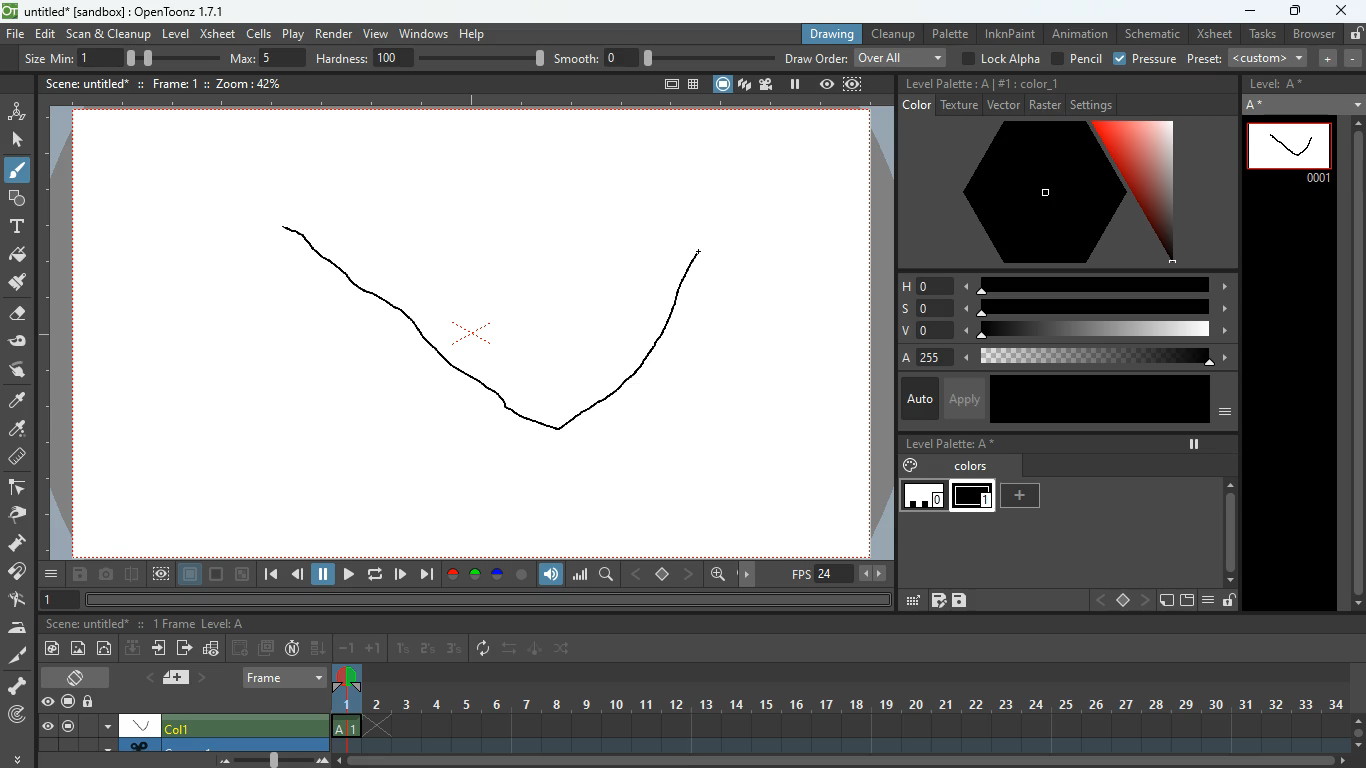 This screenshot has width=1366, height=768. I want to click on back, so click(241, 648).